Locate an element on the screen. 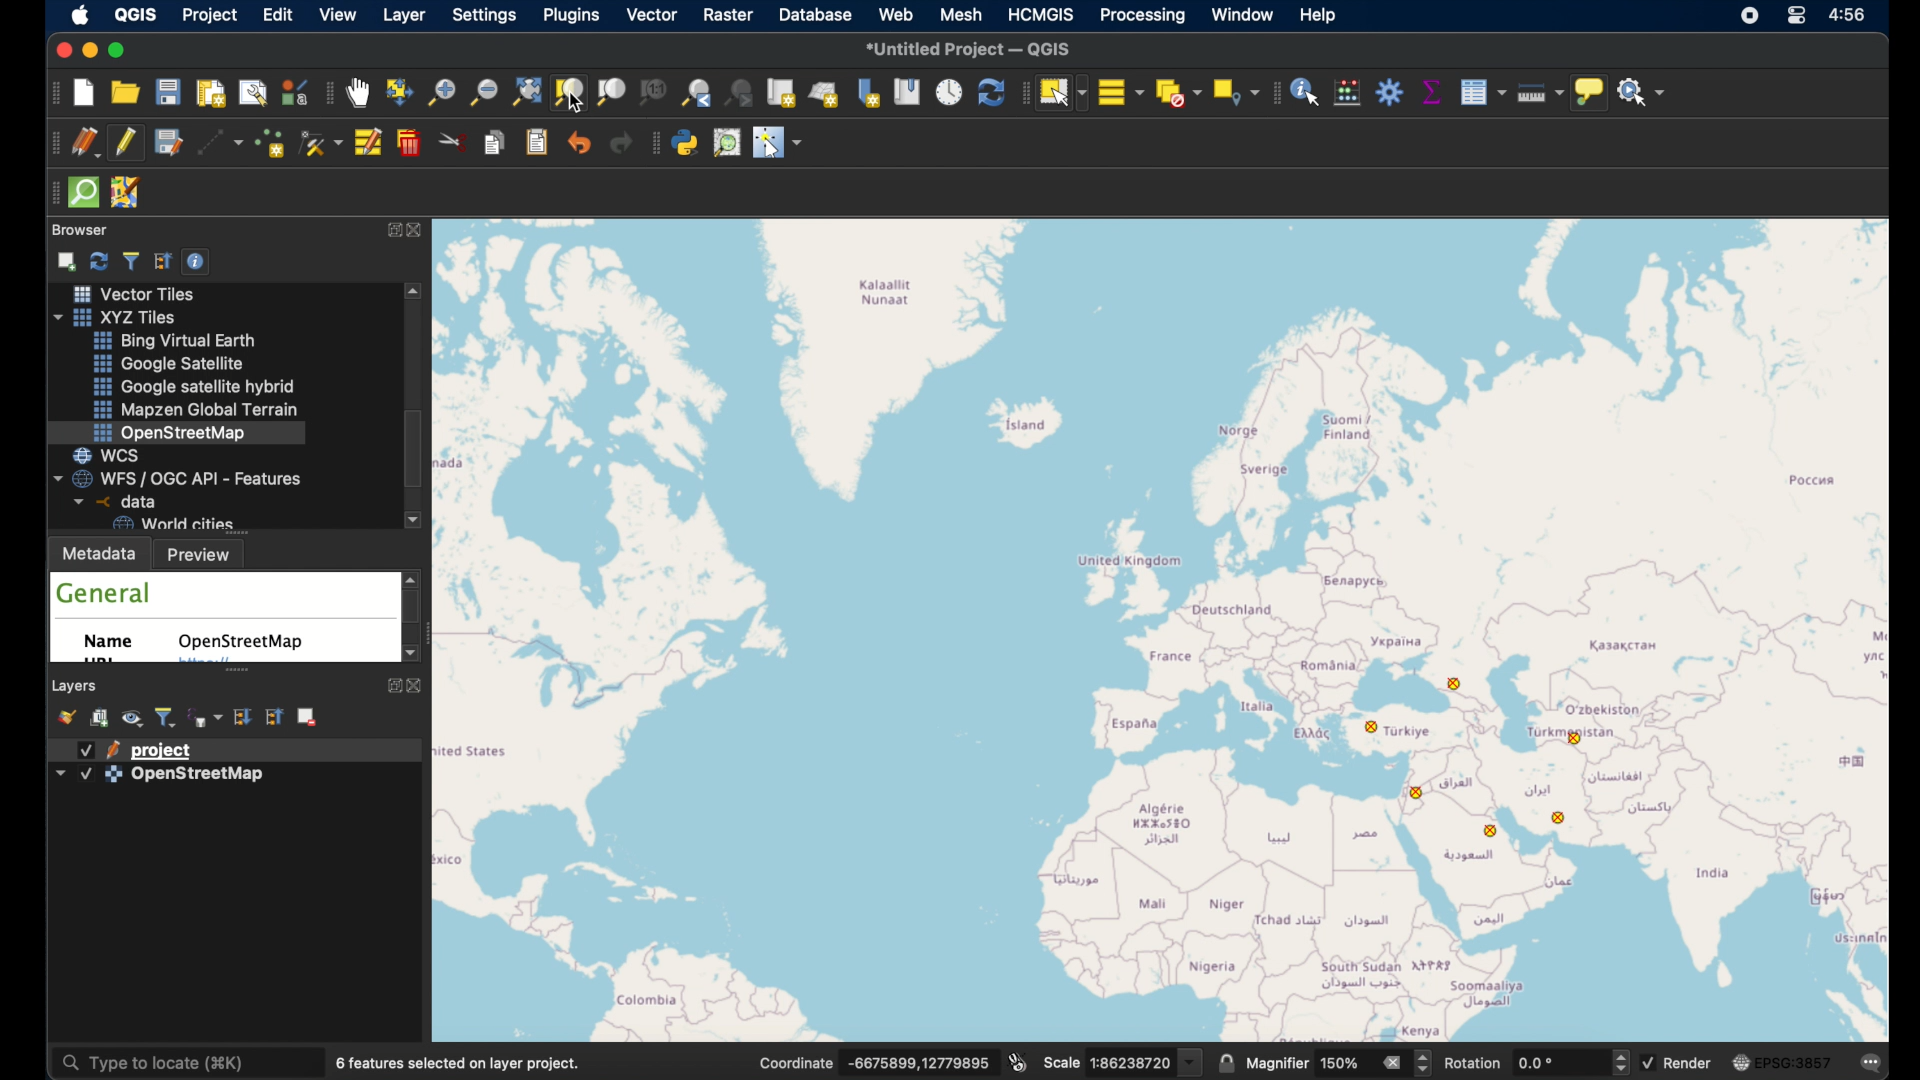 This screenshot has height=1080, width=1920. save project is located at coordinates (167, 143).